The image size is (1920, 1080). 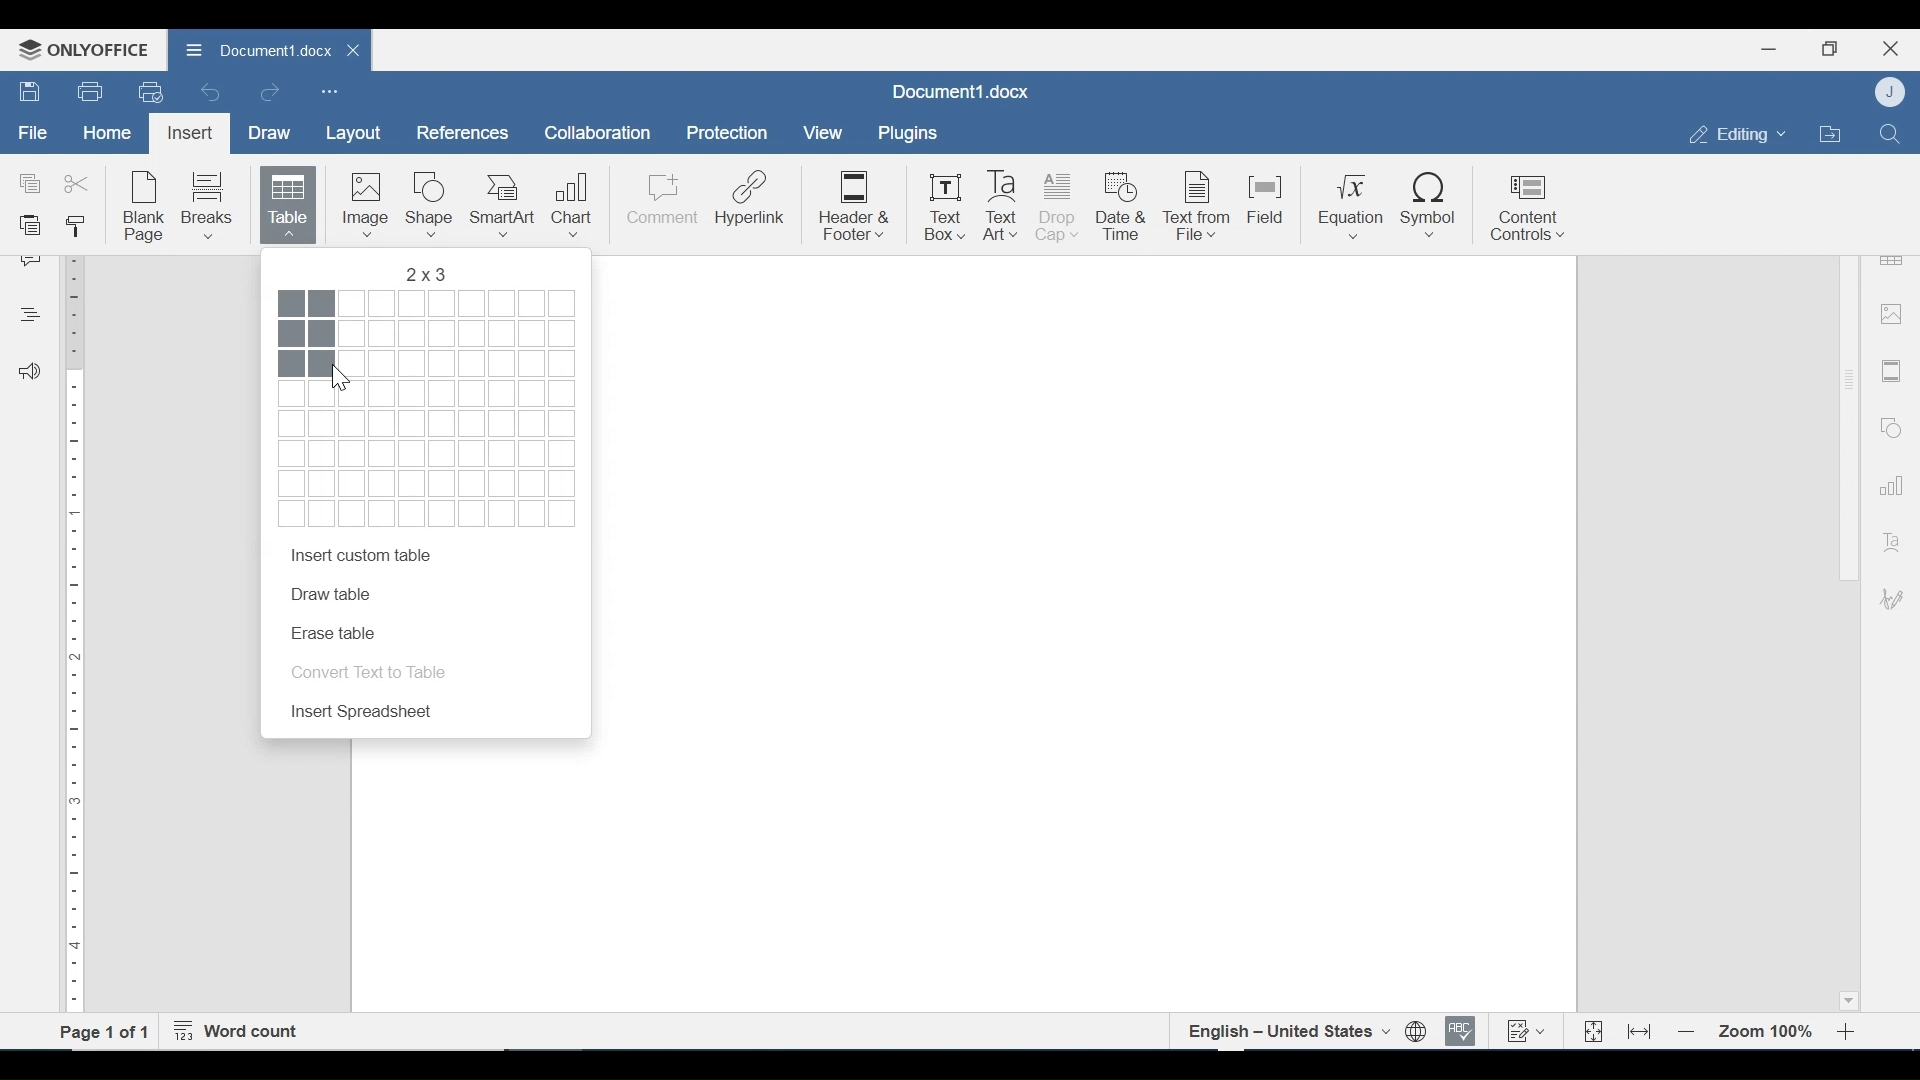 I want to click on Signature, so click(x=1888, y=601).